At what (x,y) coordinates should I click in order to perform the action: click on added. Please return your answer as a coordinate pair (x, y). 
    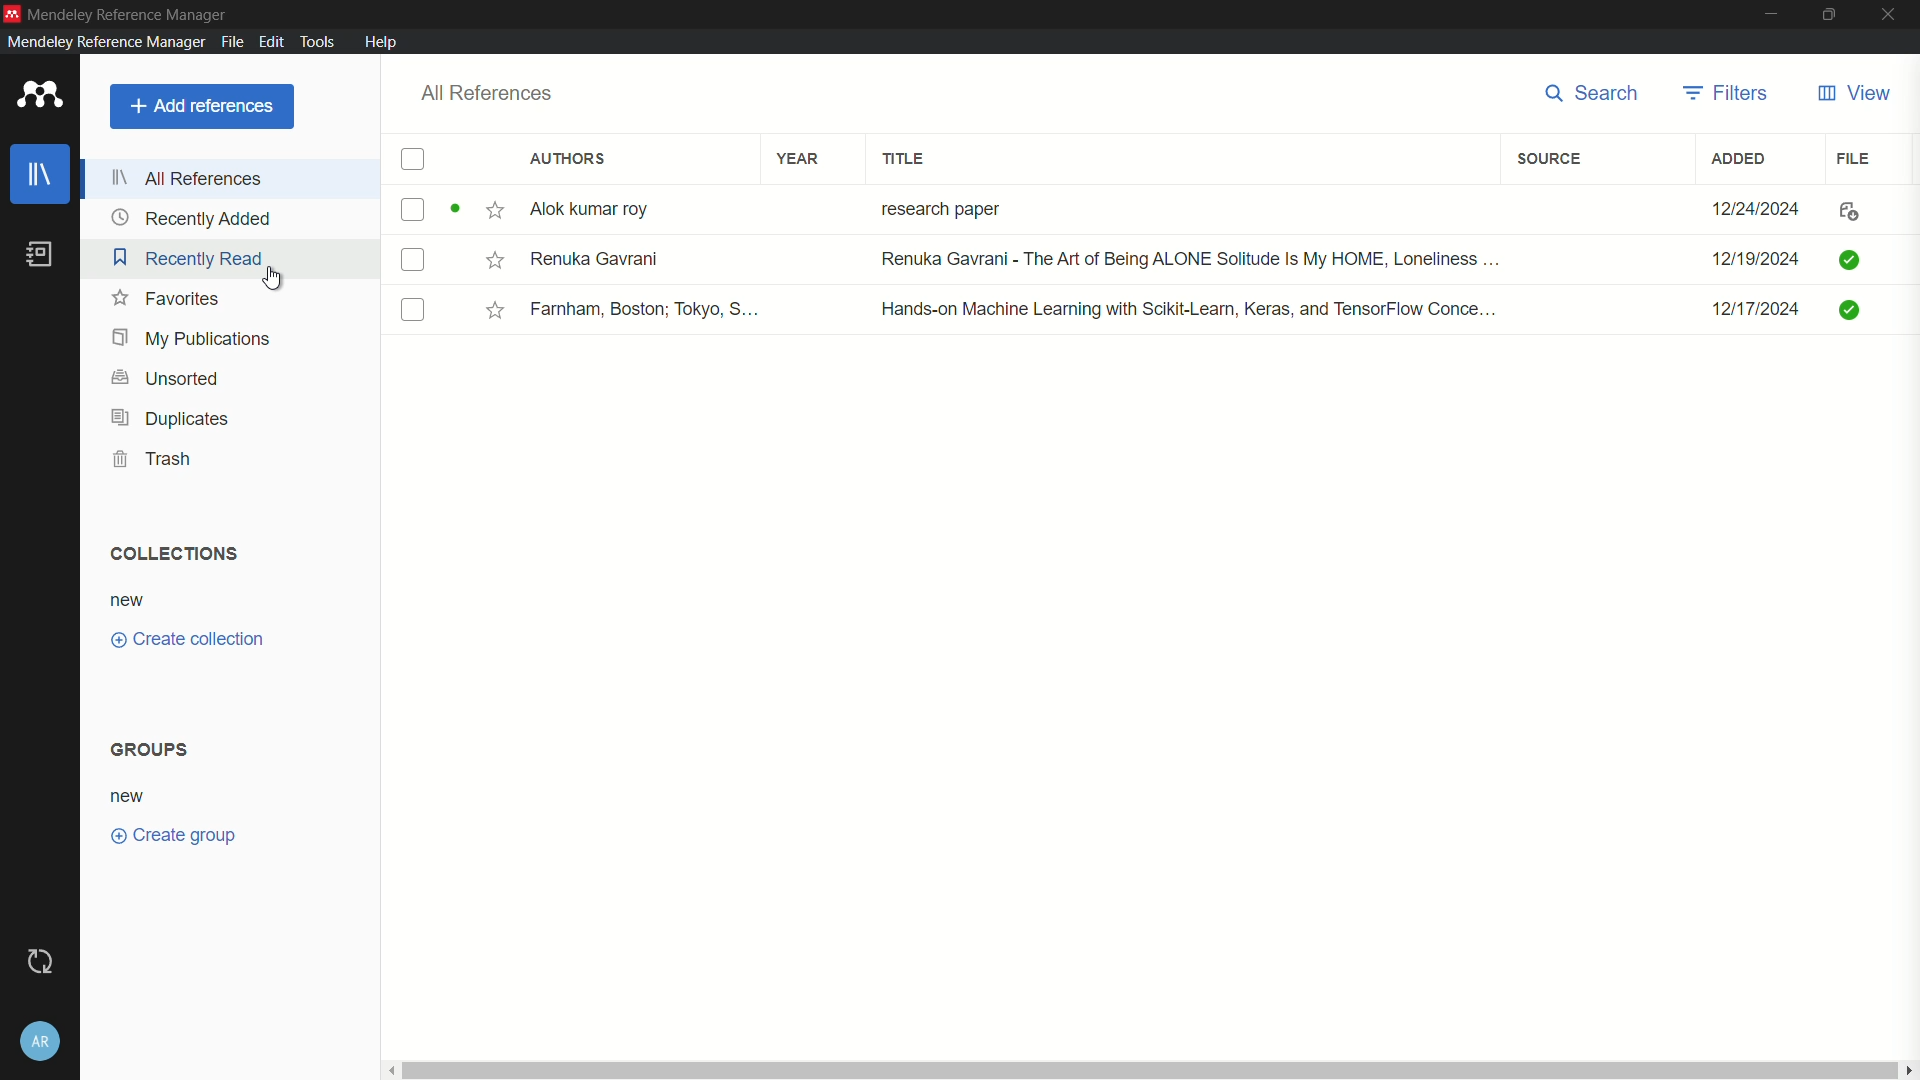
    Looking at the image, I should click on (1742, 158).